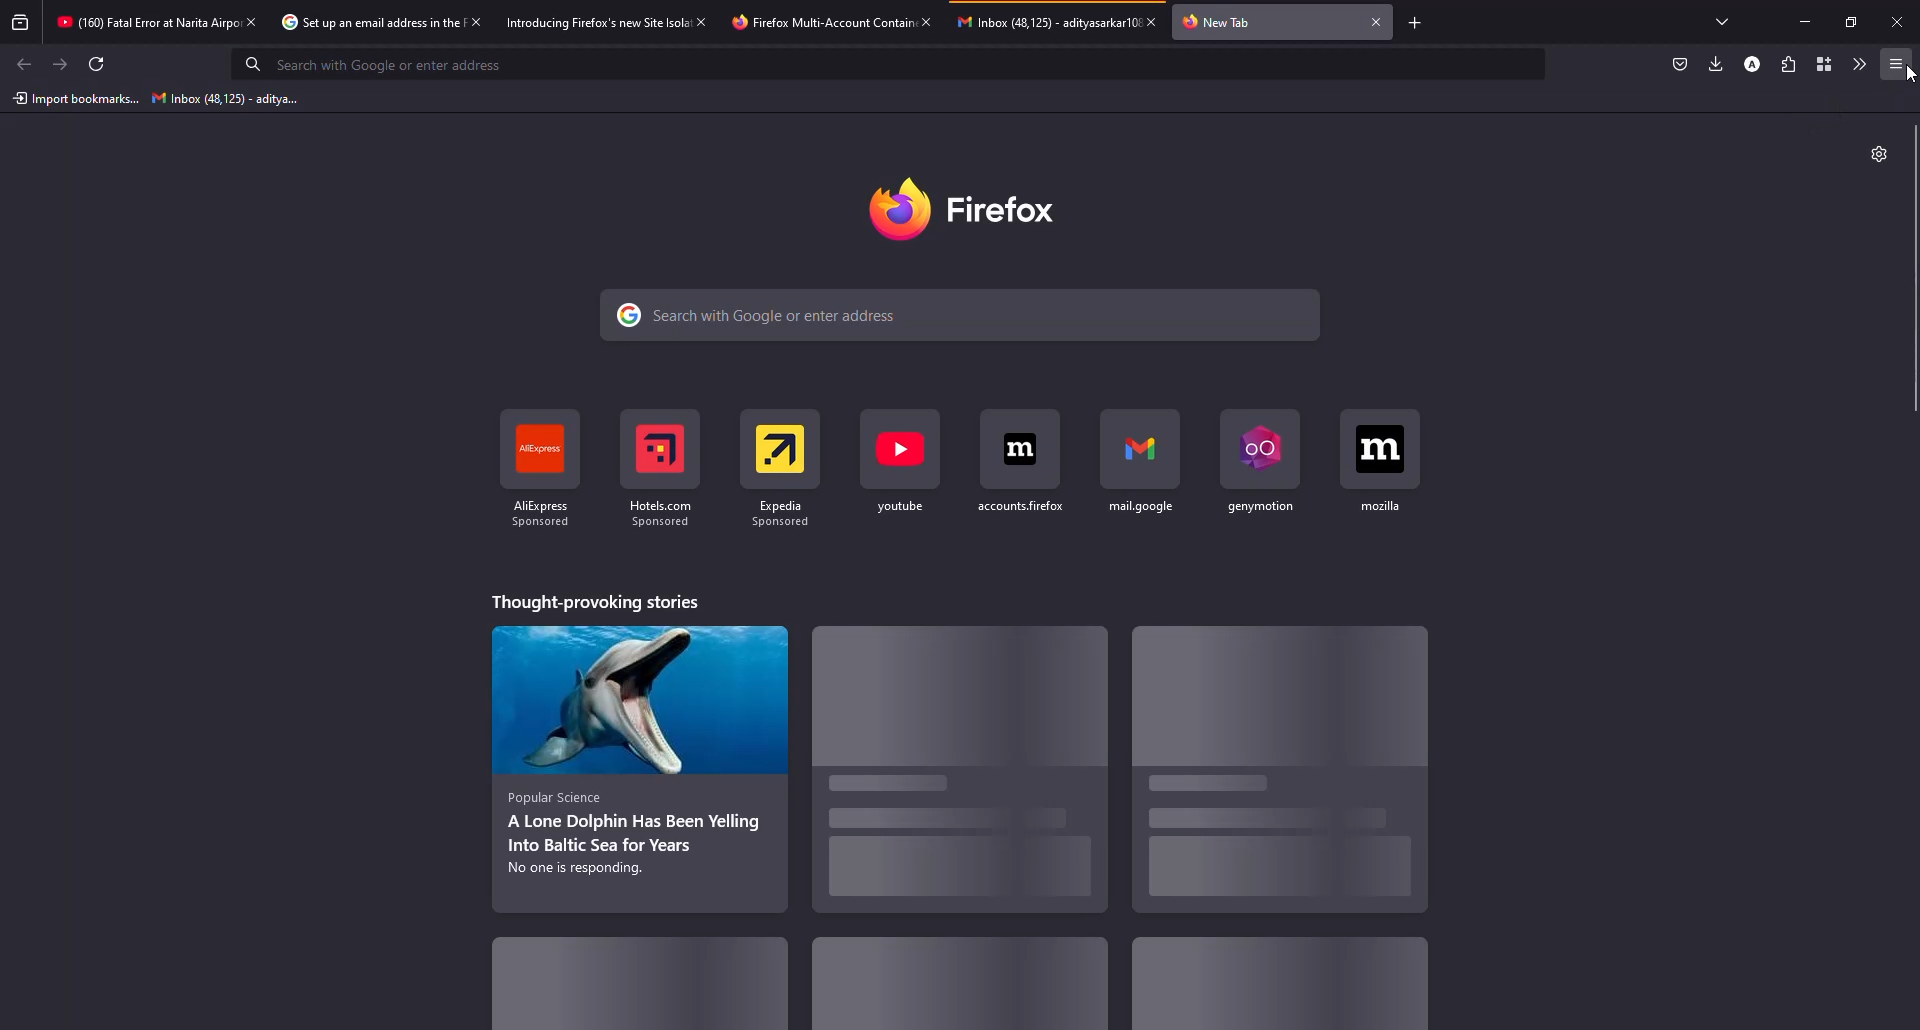  I want to click on shortcut, so click(1263, 463).